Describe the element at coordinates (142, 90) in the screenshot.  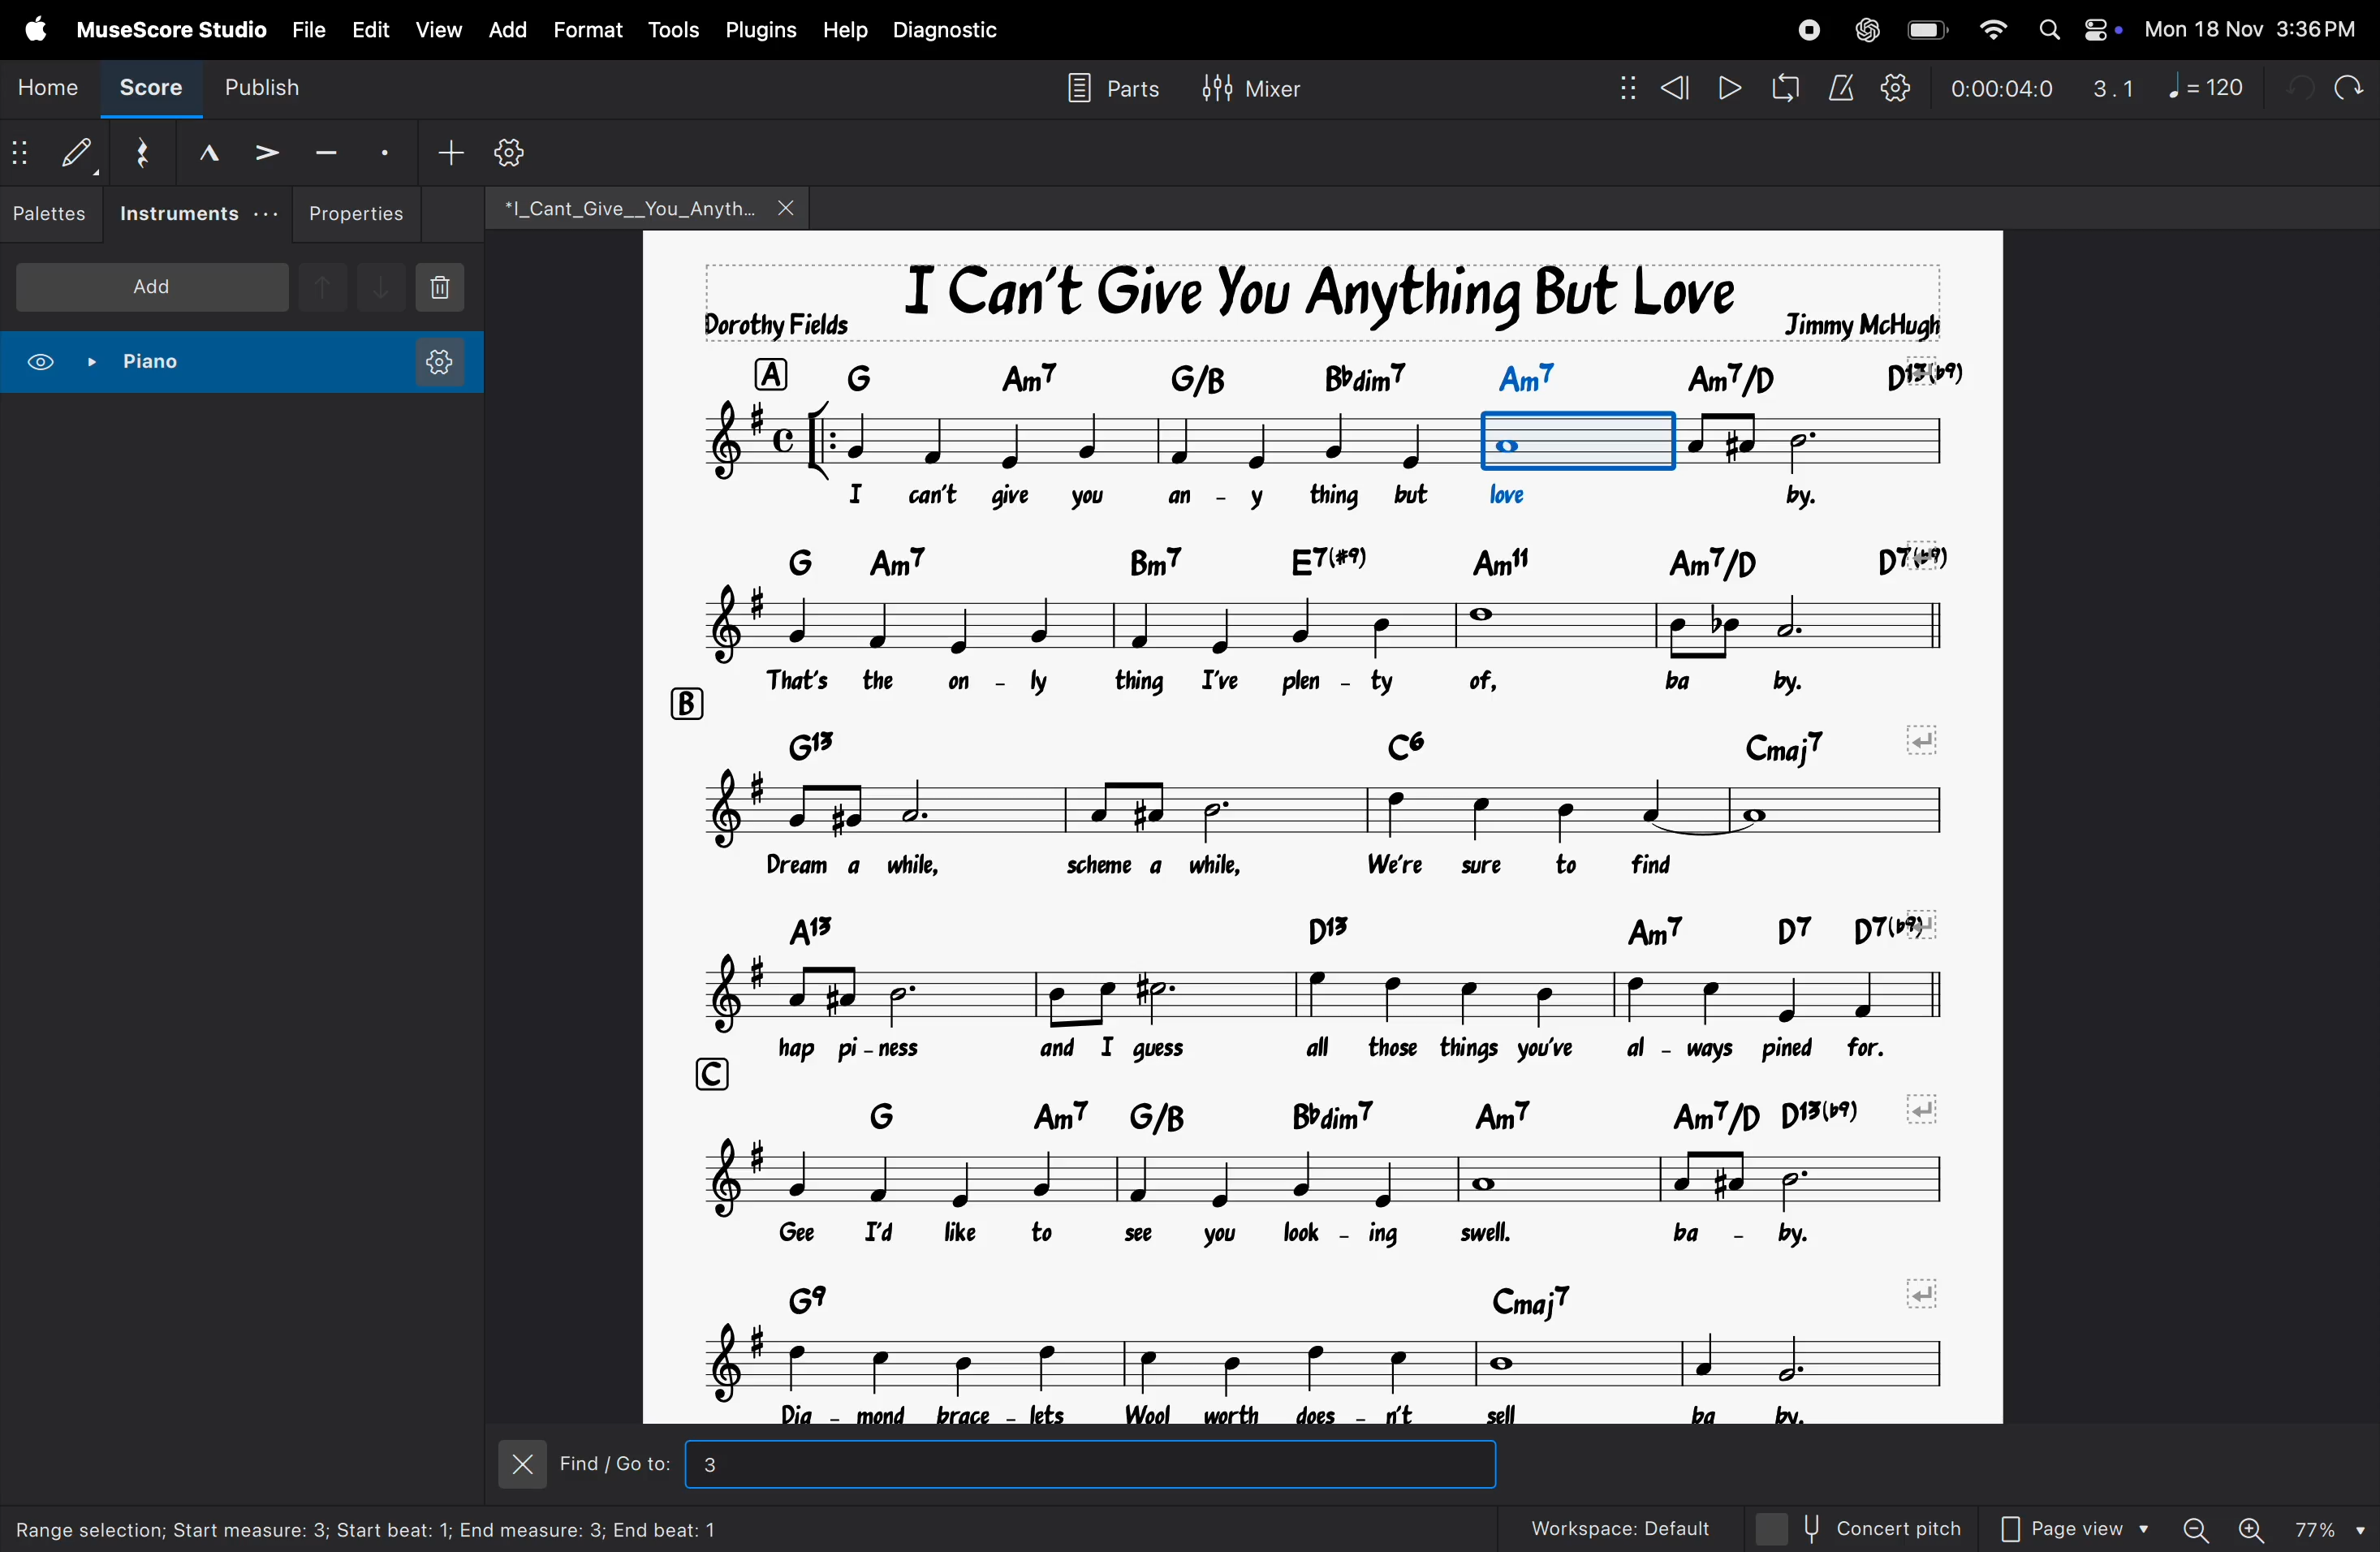
I see `score` at that location.